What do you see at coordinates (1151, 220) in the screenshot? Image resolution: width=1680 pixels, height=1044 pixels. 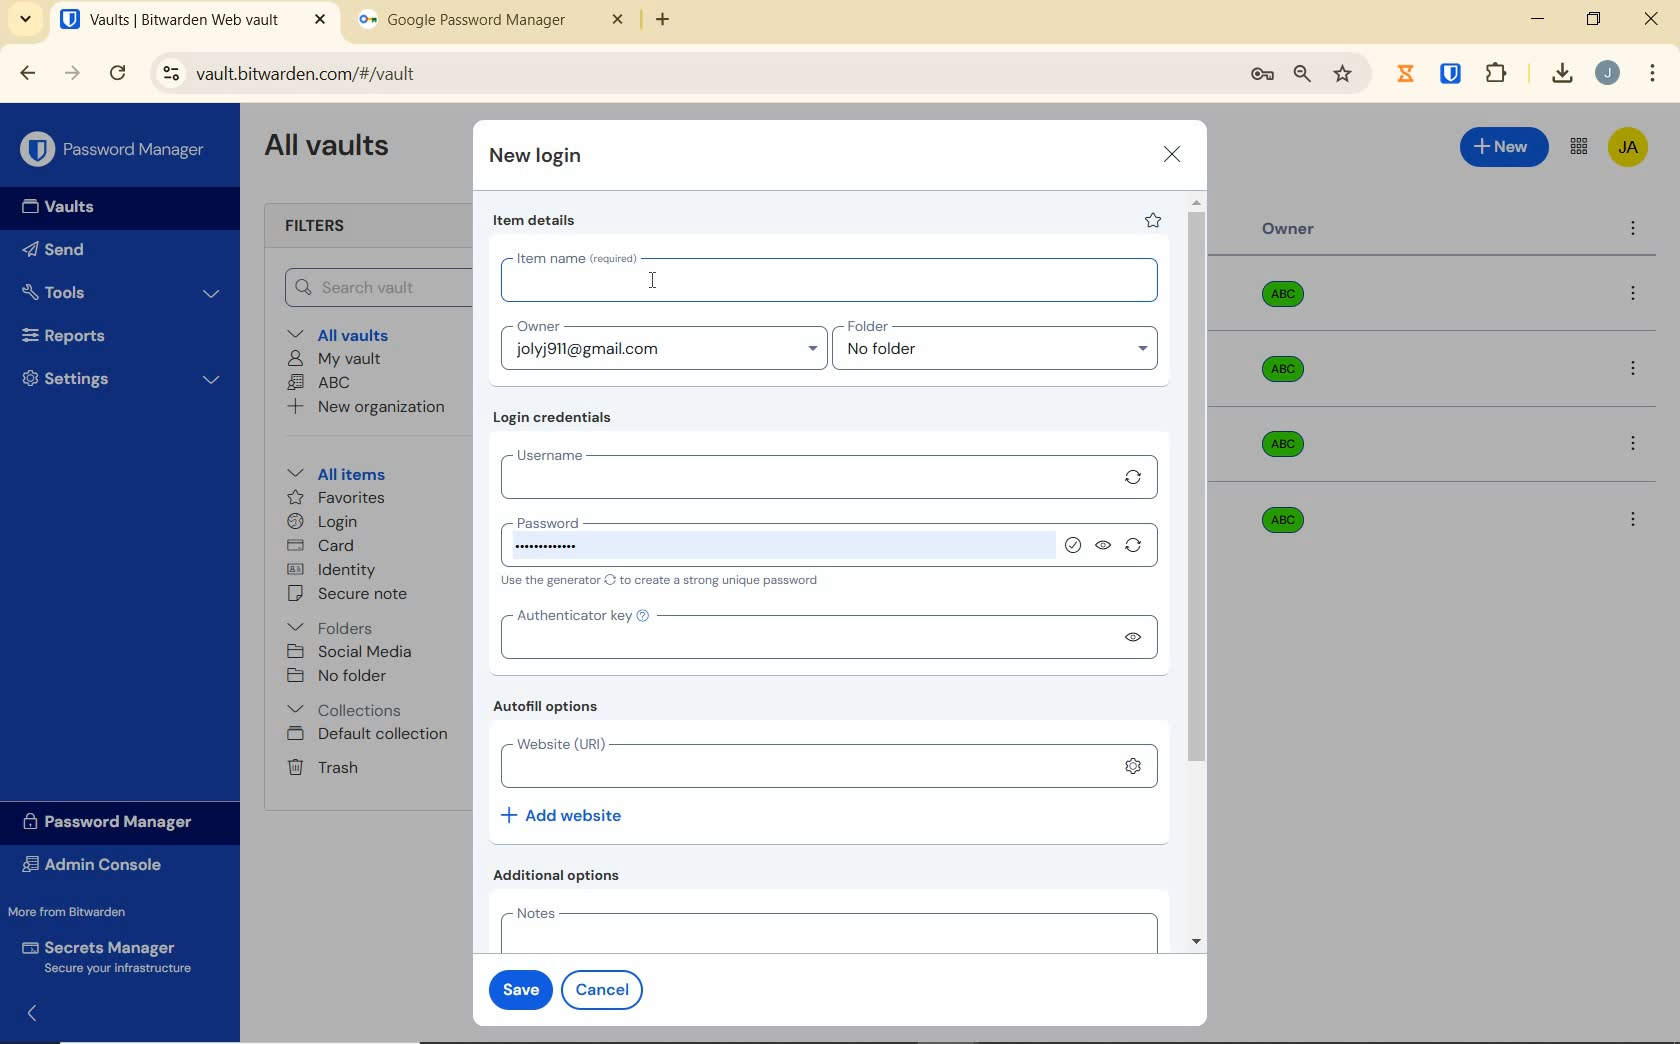 I see `favorite` at bounding box center [1151, 220].